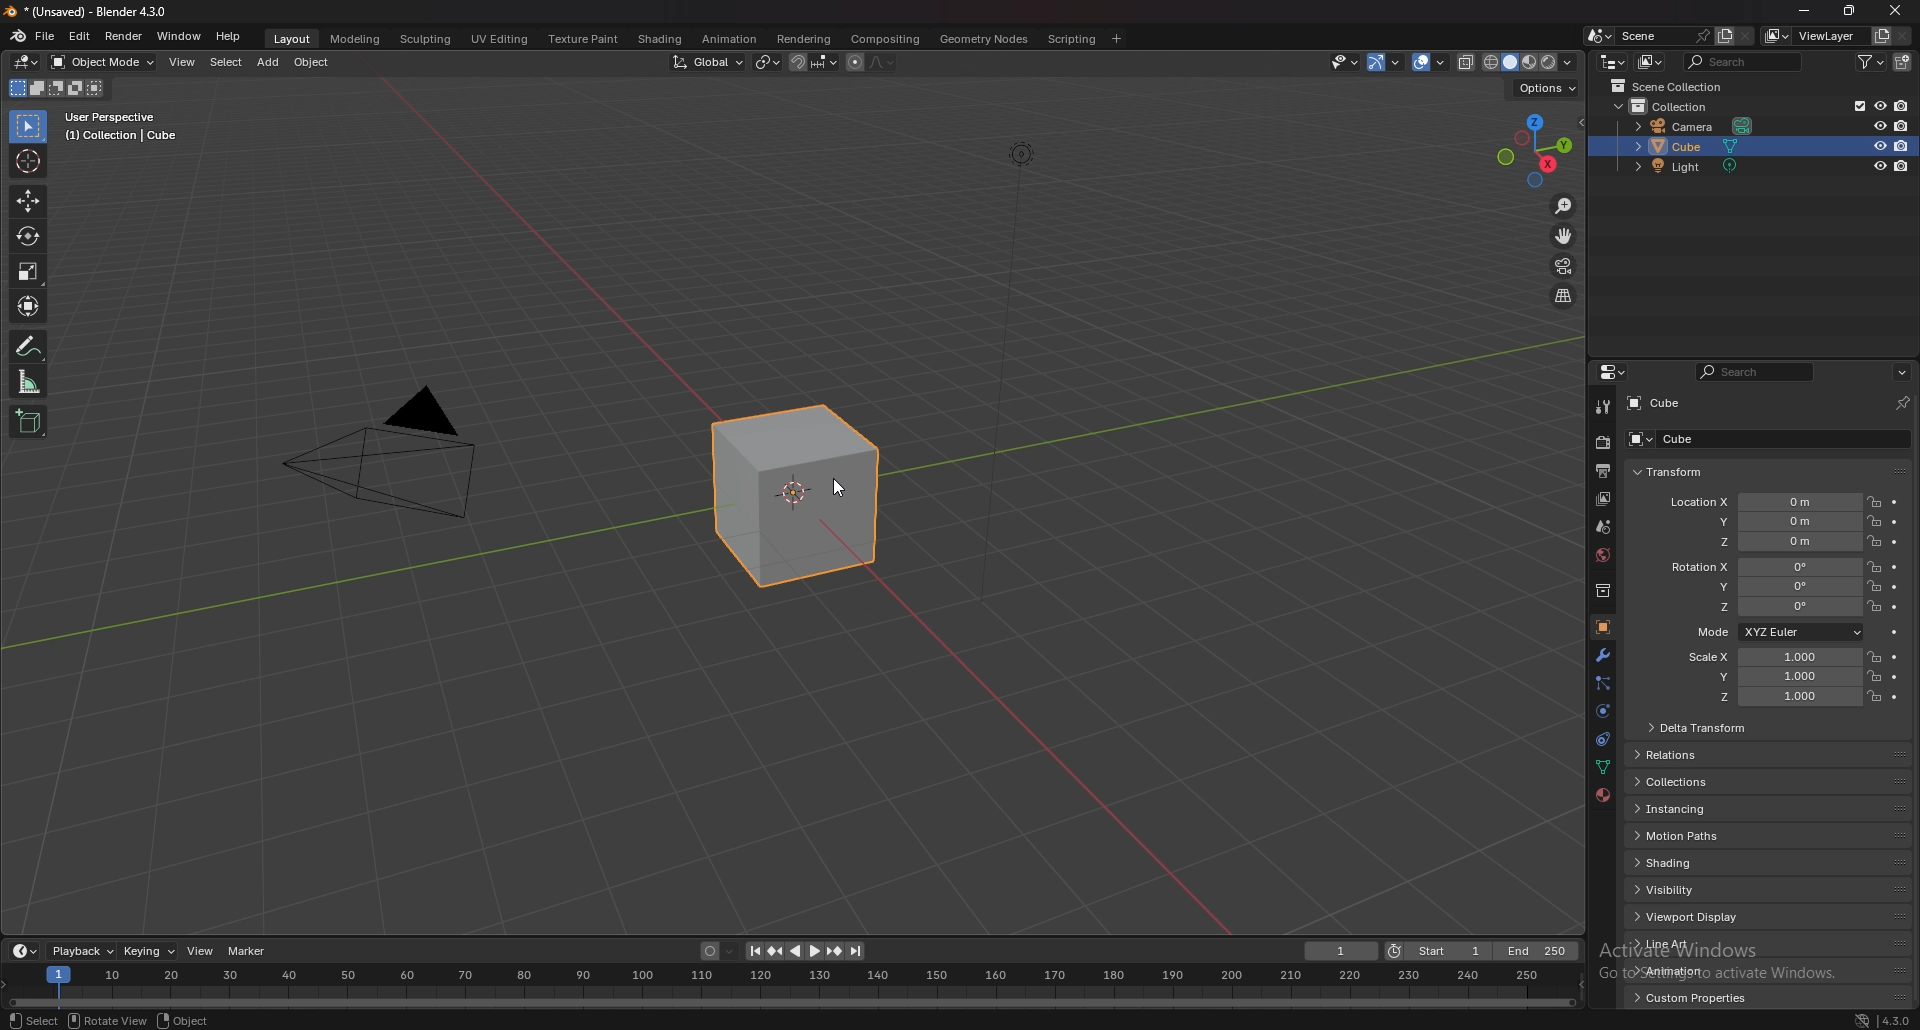  What do you see at coordinates (26, 236) in the screenshot?
I see `rotate` at bounding box center [26, 236].